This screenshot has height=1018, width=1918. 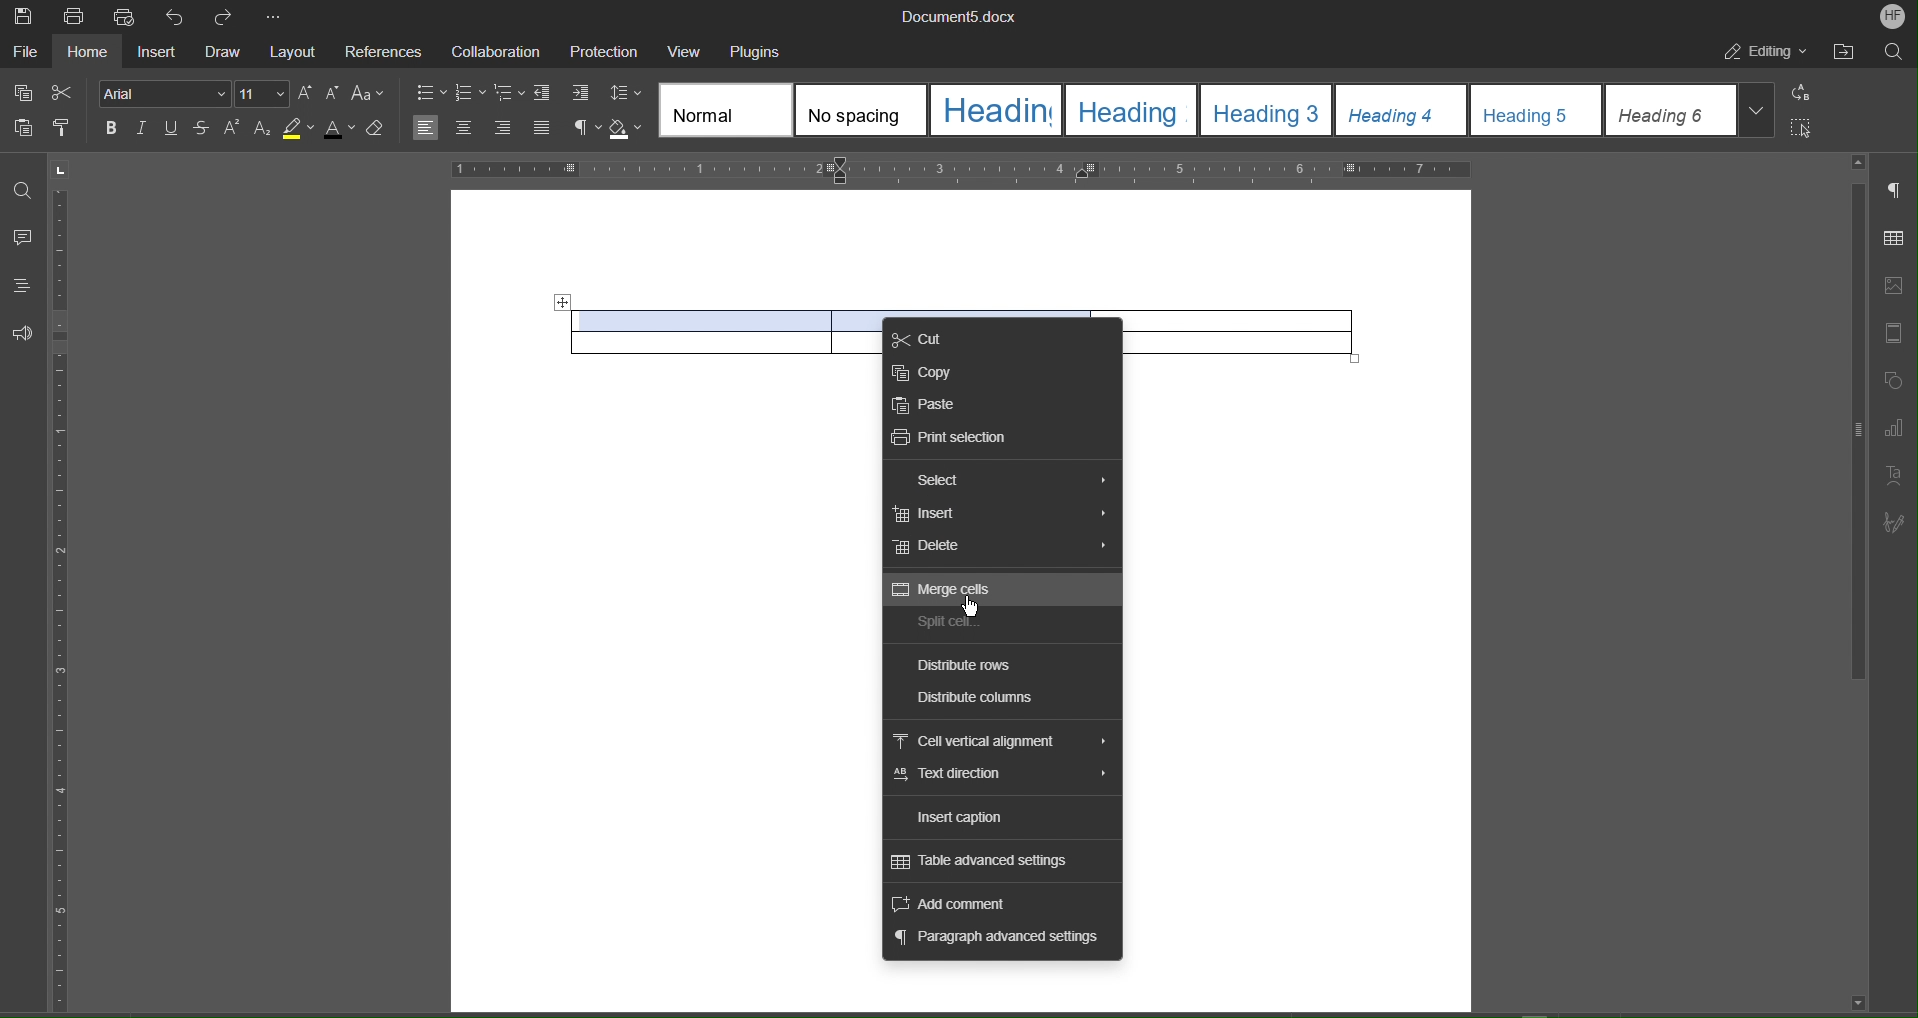 I want to click on Redo, so click(x=231, y=17).